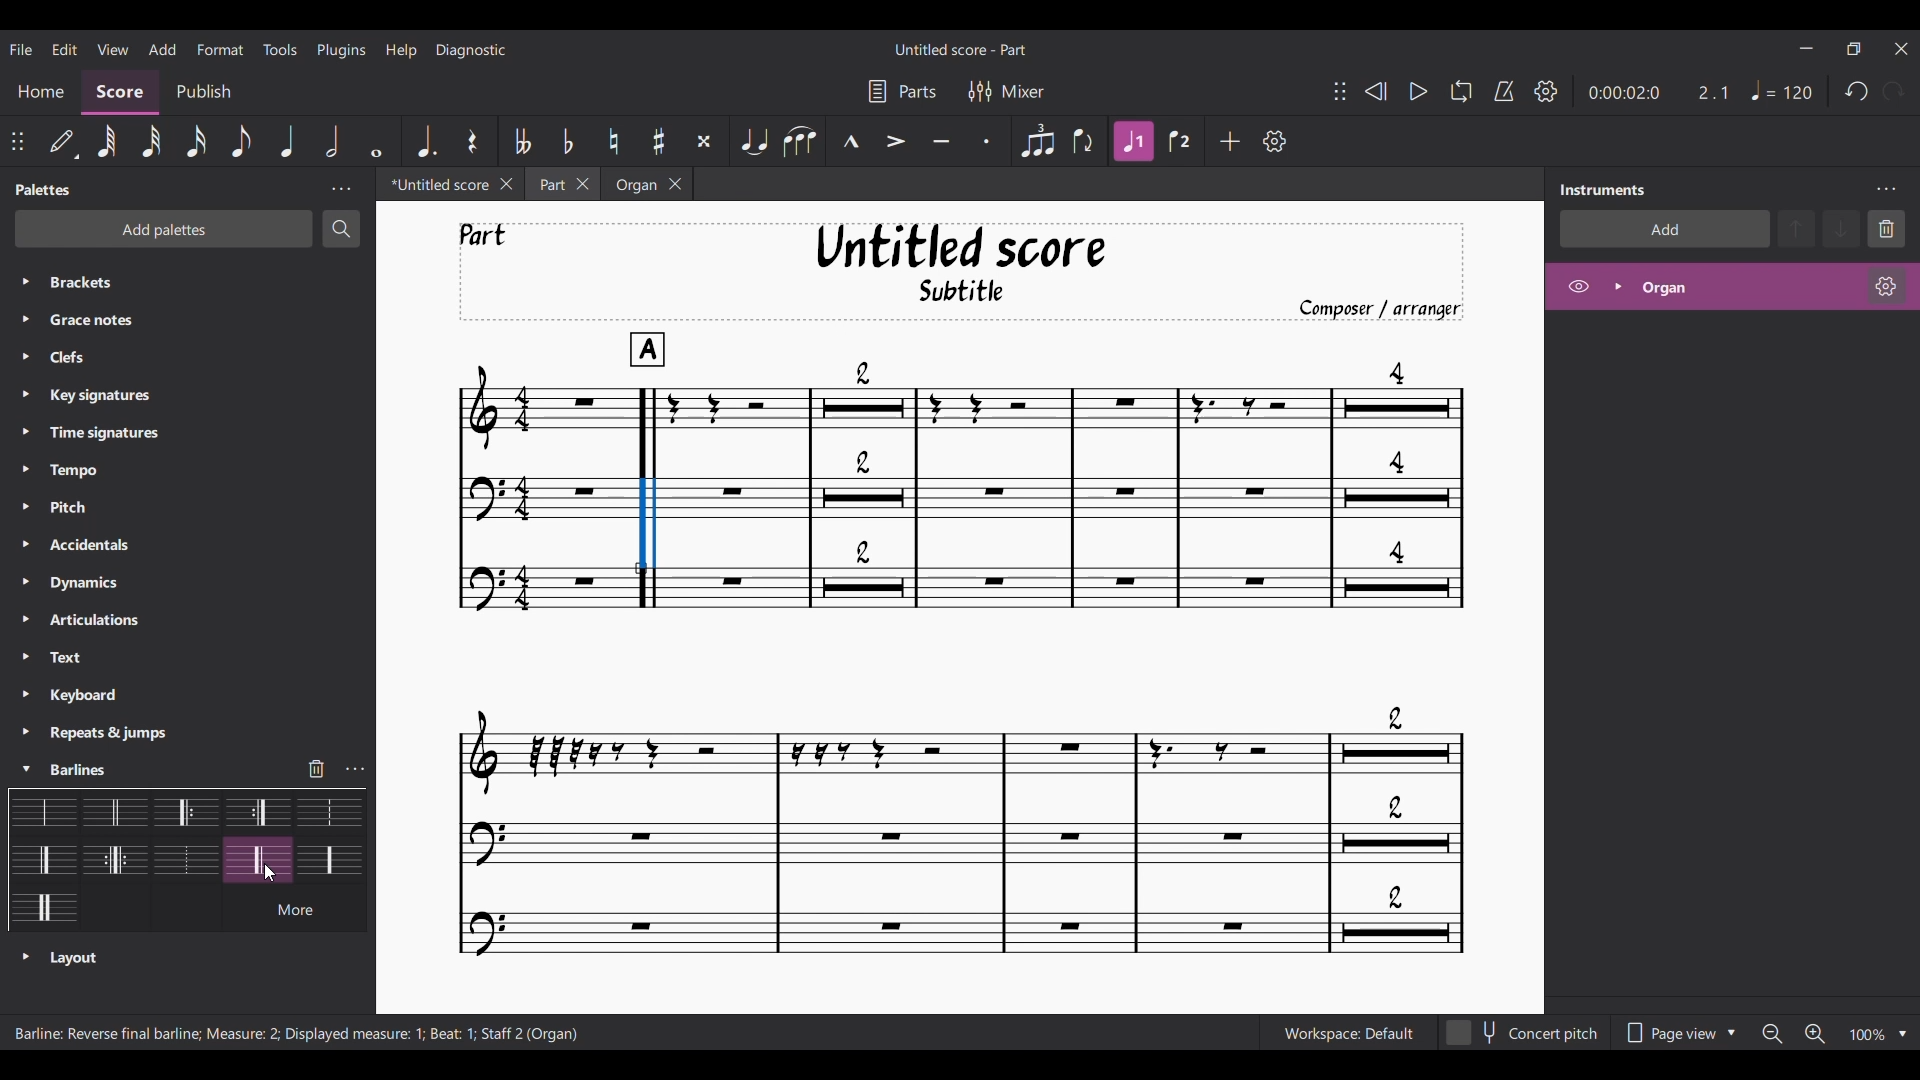  I want to click on Click to change position of toolbar attached, so click(16, 141).